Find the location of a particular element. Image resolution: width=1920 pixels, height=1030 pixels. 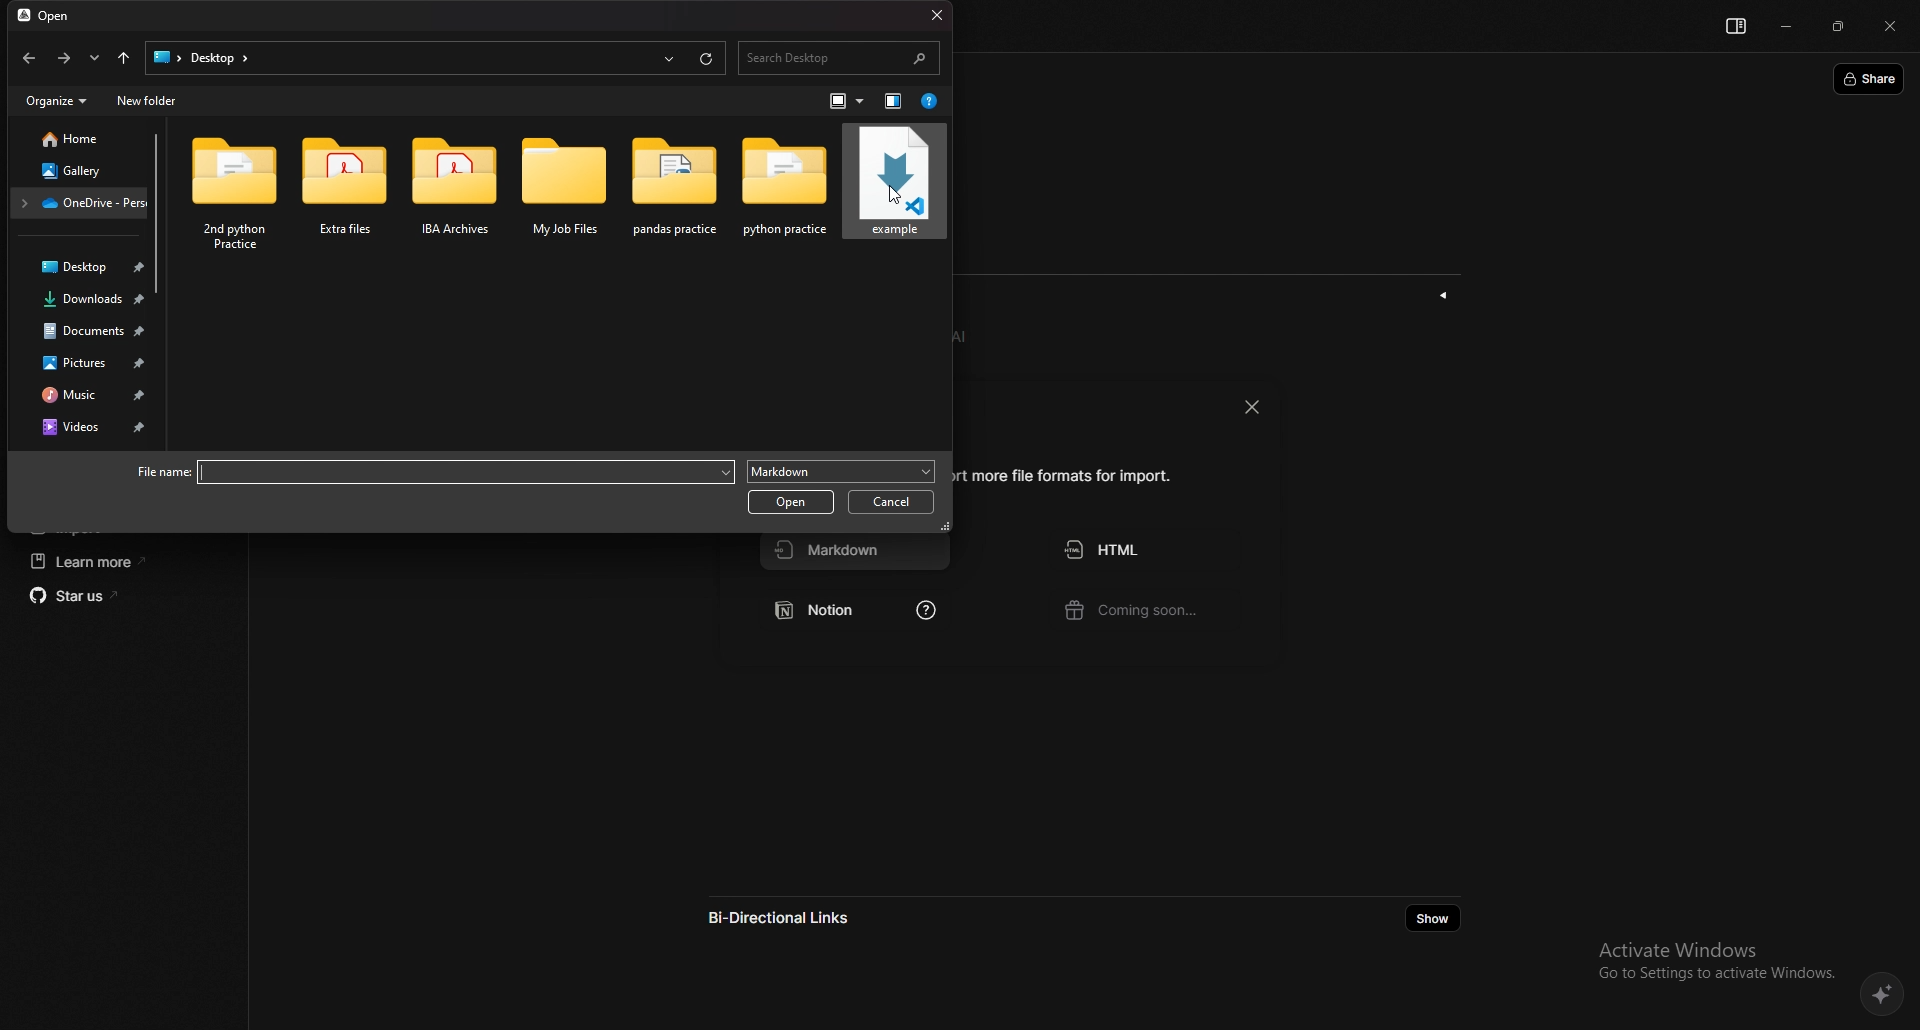

cursor is located at coordinates (898, 196).